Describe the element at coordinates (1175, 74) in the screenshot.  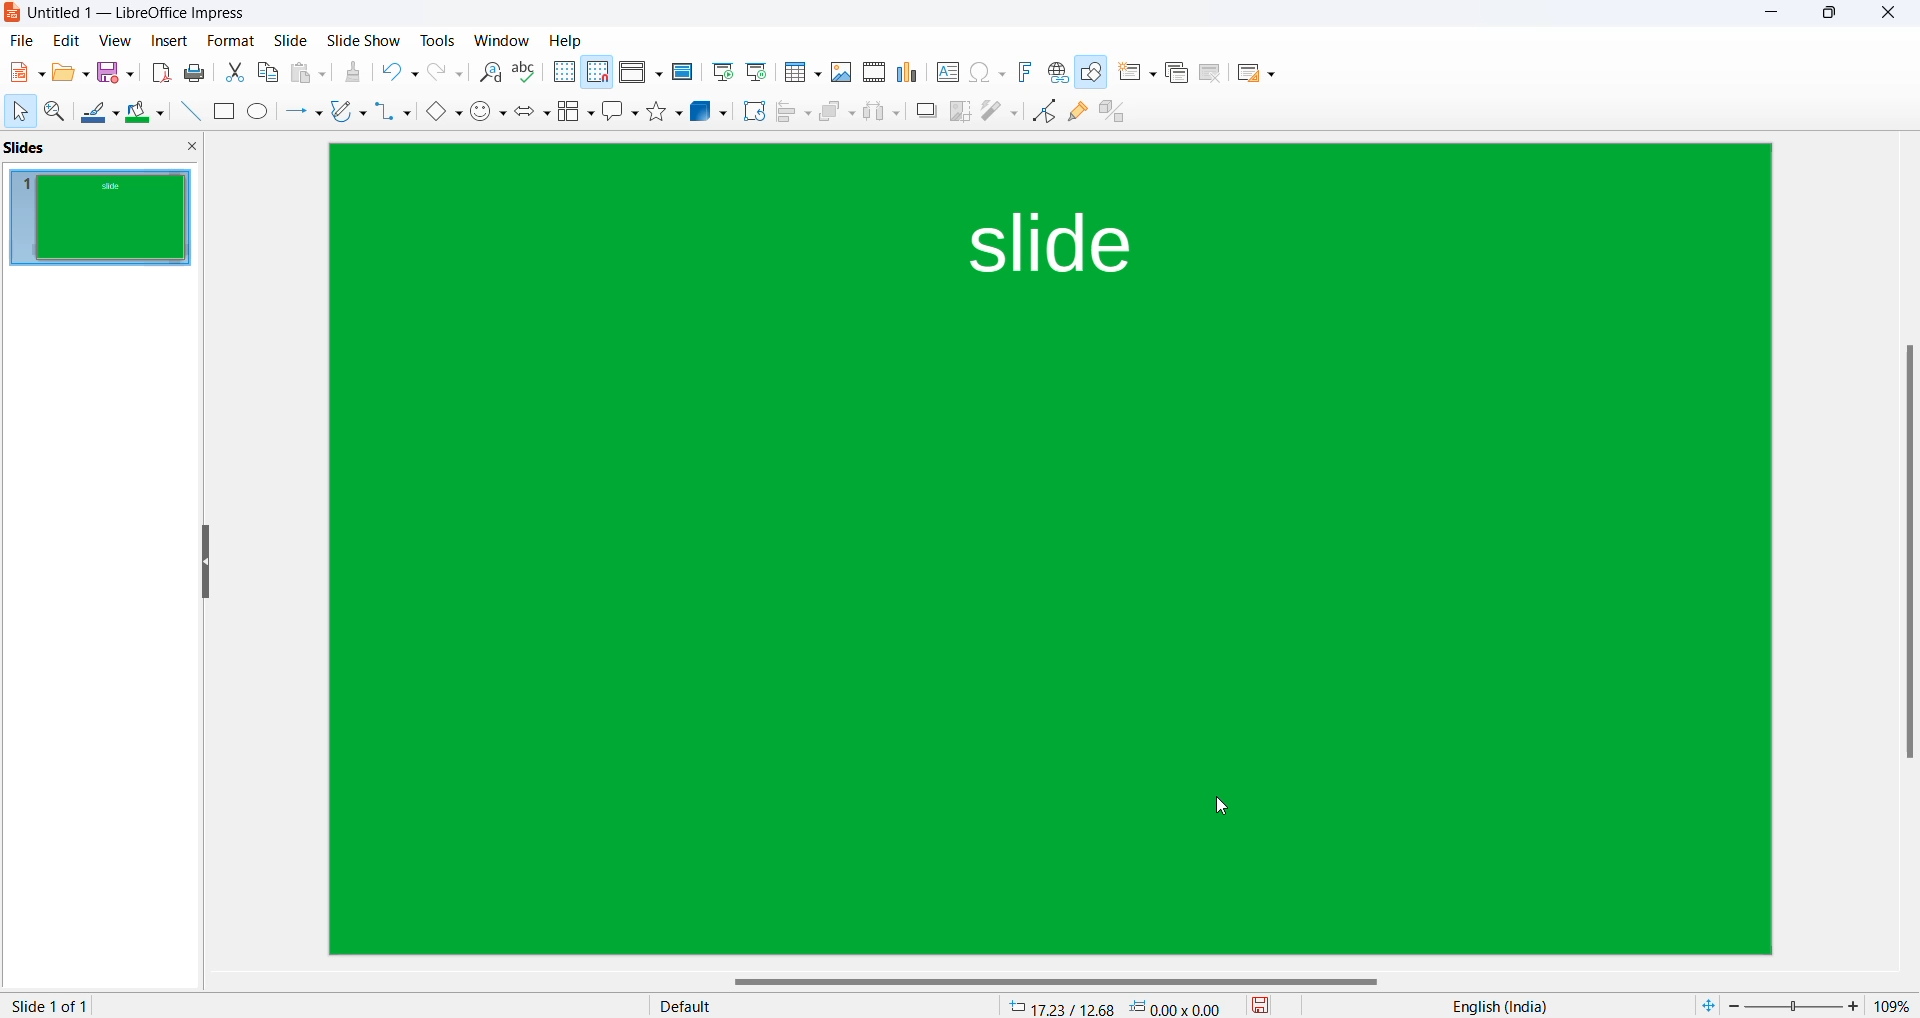
I see `duplicate slide` at that location.